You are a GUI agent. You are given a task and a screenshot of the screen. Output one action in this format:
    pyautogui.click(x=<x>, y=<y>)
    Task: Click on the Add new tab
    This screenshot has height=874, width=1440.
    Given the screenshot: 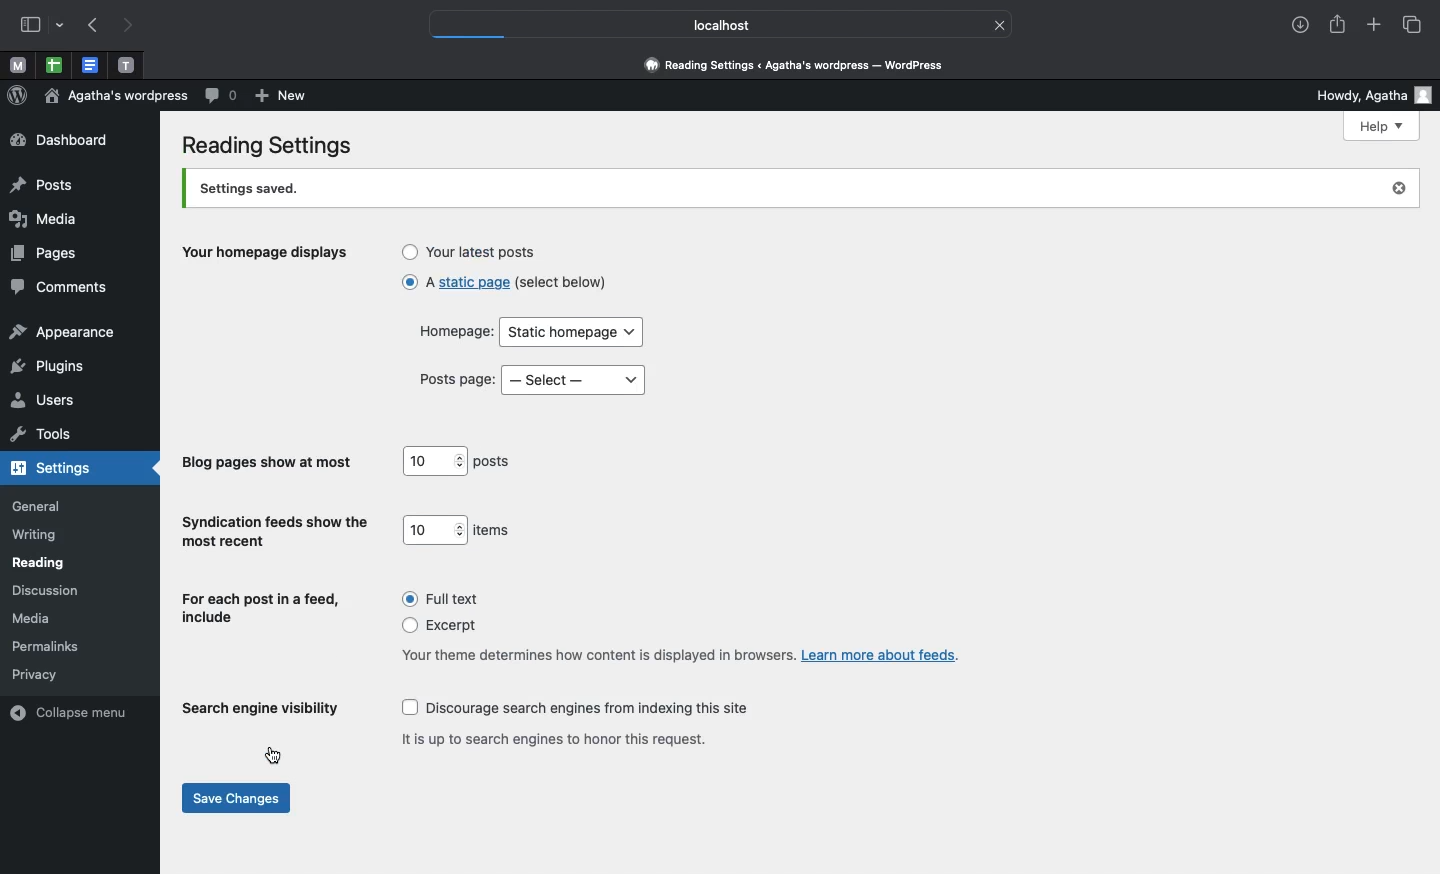 What is the action you would take?
    pyautogui.click(x=1374, y=22)
    